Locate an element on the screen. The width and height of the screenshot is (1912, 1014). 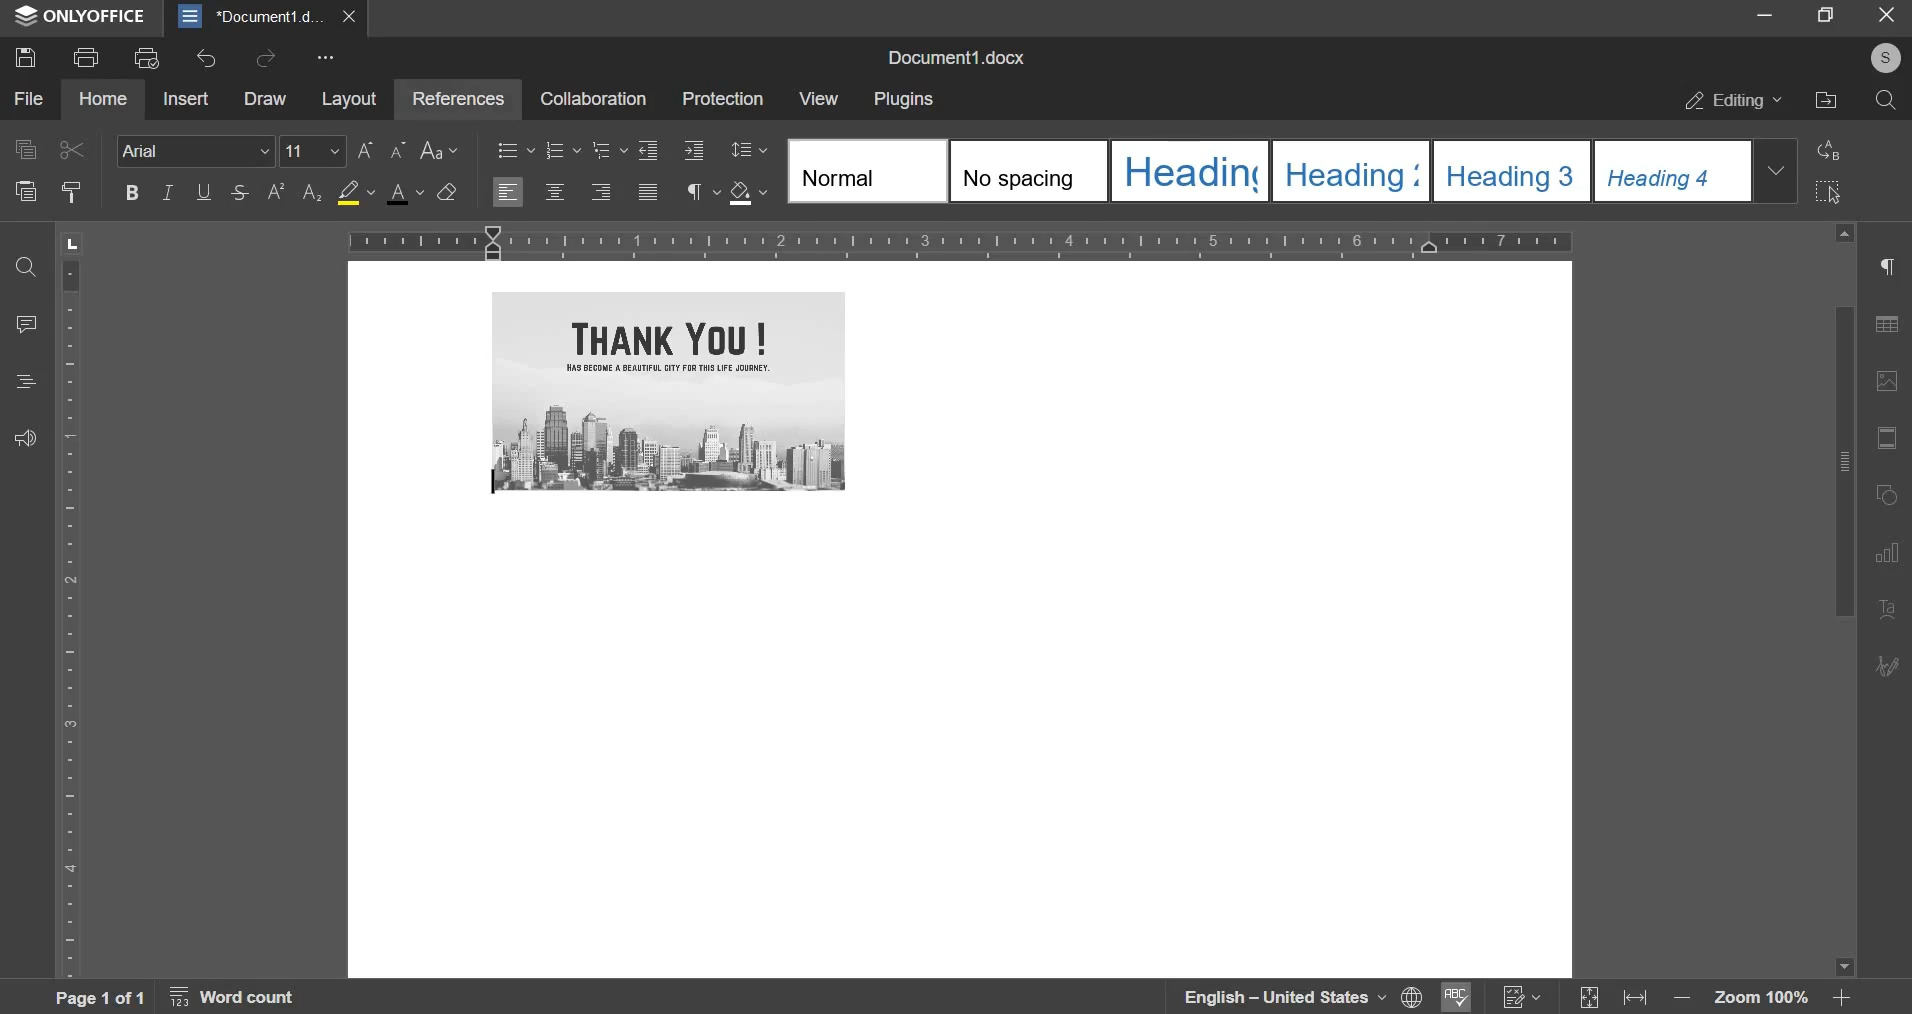
Heading 4 is located at coordinates (1673, 171).